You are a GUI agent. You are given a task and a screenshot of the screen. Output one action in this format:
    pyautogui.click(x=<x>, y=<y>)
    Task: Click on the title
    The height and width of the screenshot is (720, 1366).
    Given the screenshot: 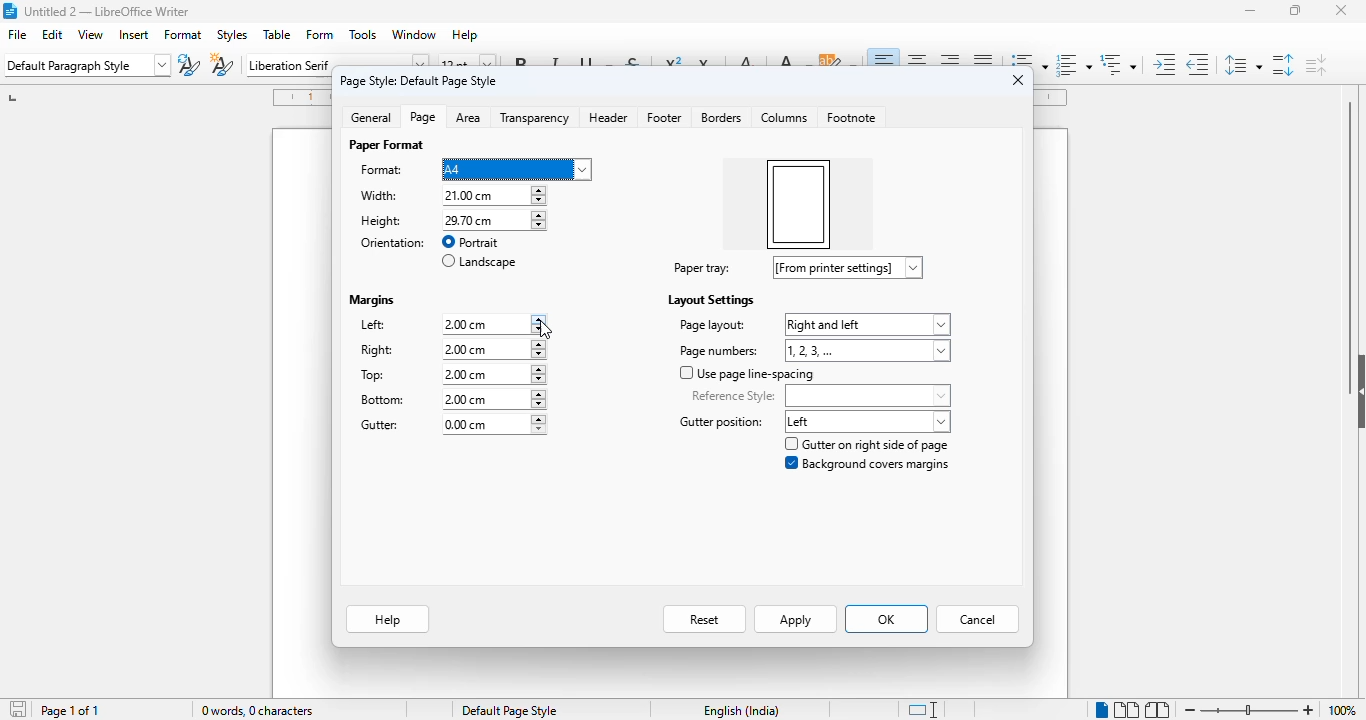 What is the action you would take?
    pyautogui.click(x=108, y=11)
    